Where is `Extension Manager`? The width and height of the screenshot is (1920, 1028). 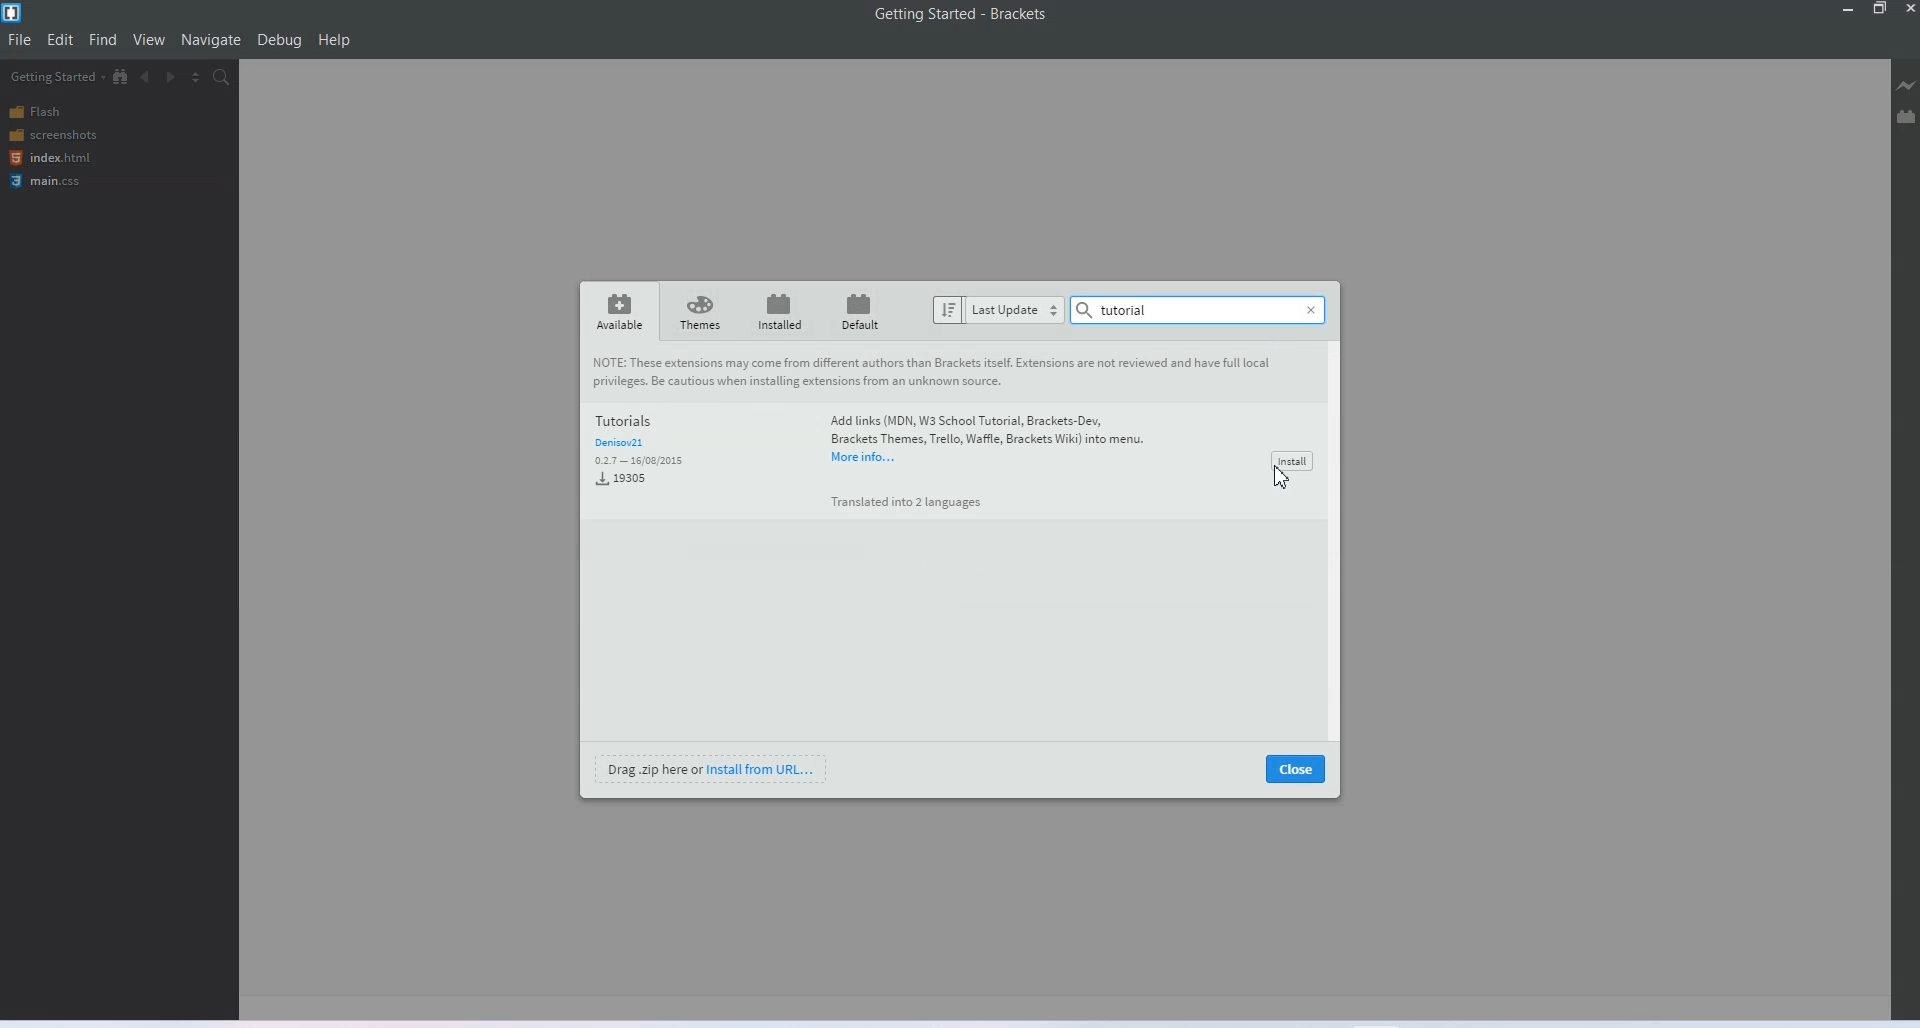 Extension Manager is located at coordinates (1907, 116).